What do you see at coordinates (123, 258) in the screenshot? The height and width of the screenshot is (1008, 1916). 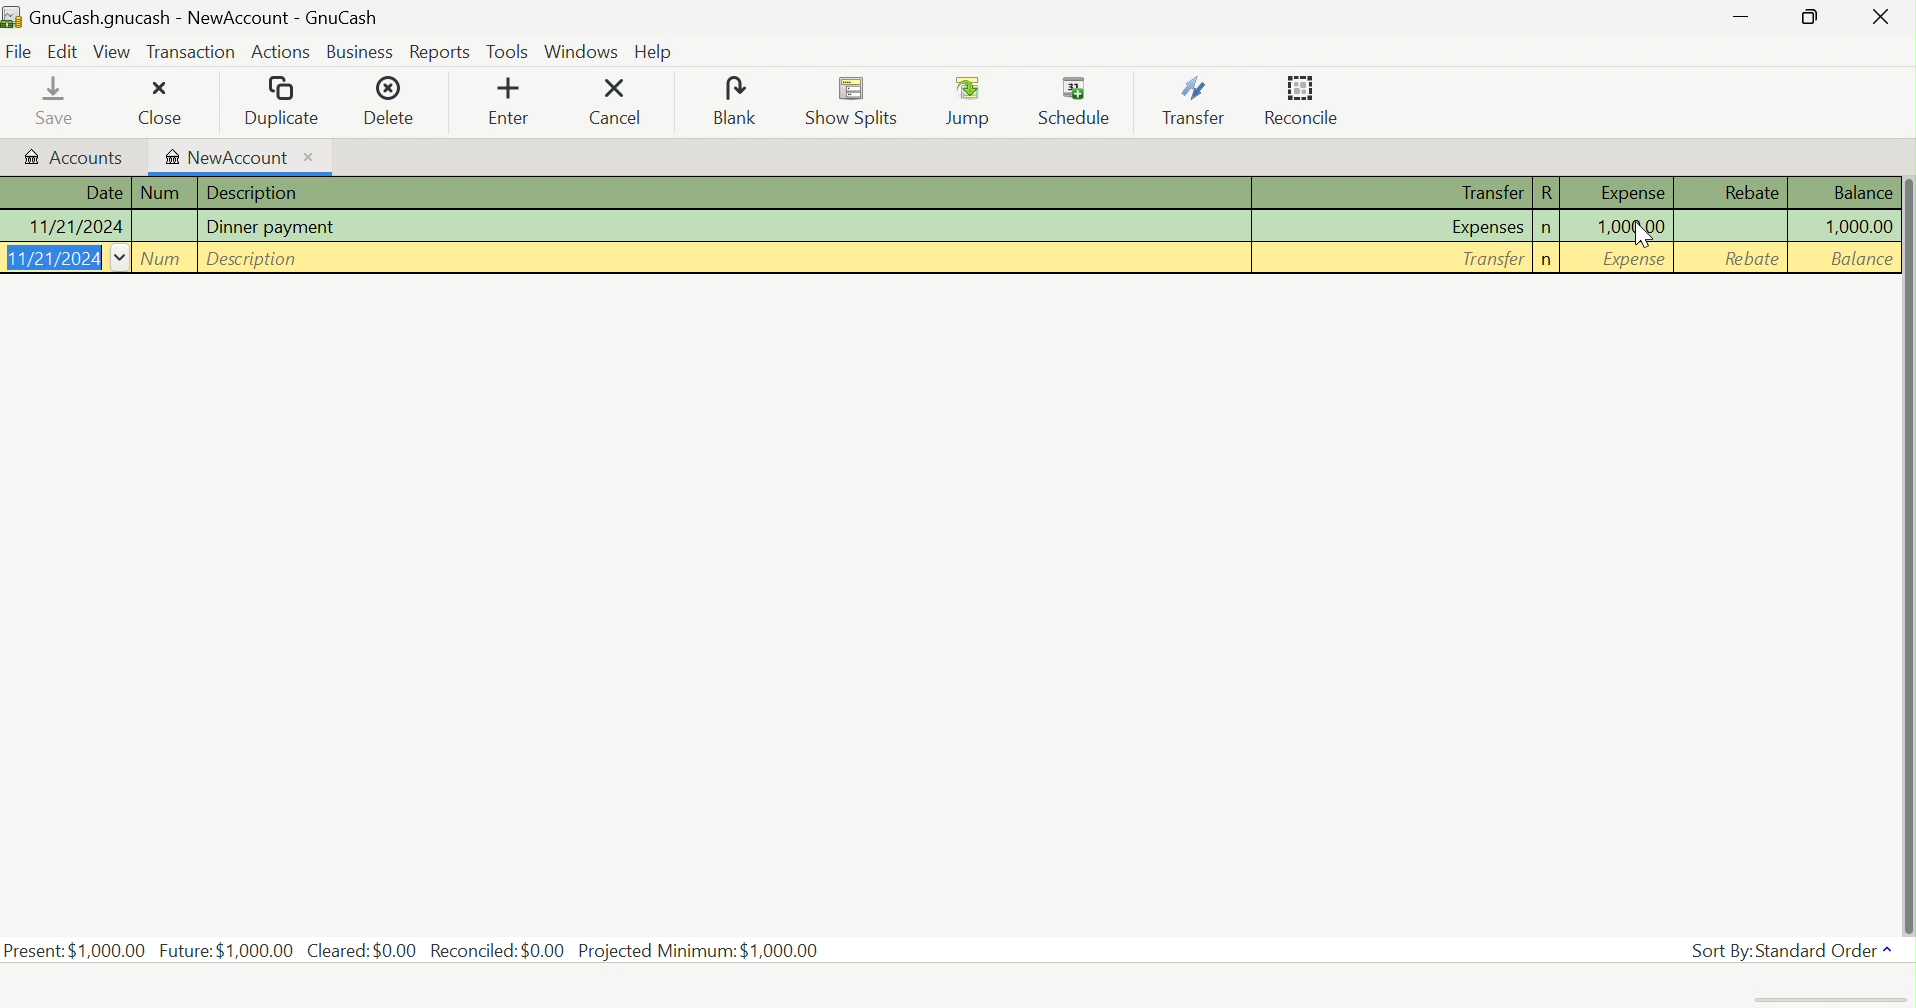 I see `Drop` at bounding box center [123, 258].